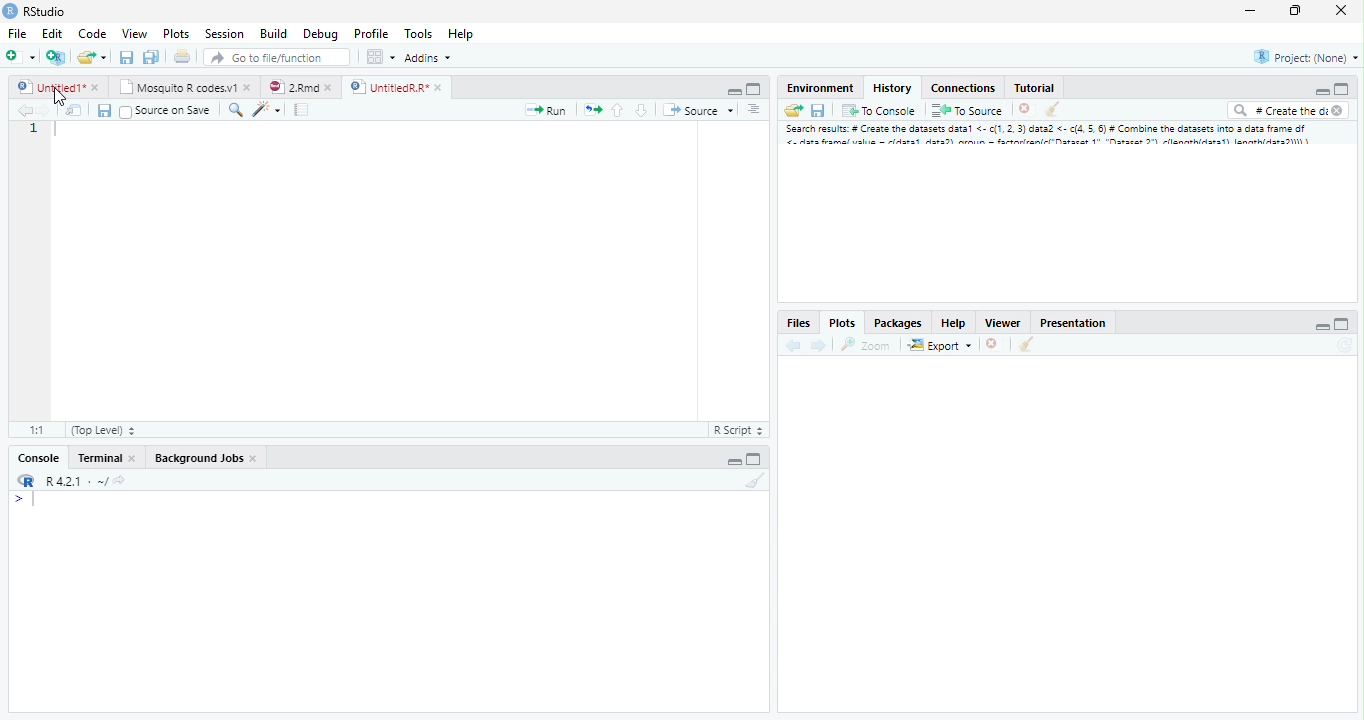 The width and height of the screenshot is (1364, 720). Describe the element at coordinates (42, 457) in the screenshot. I see `Console` at that location.